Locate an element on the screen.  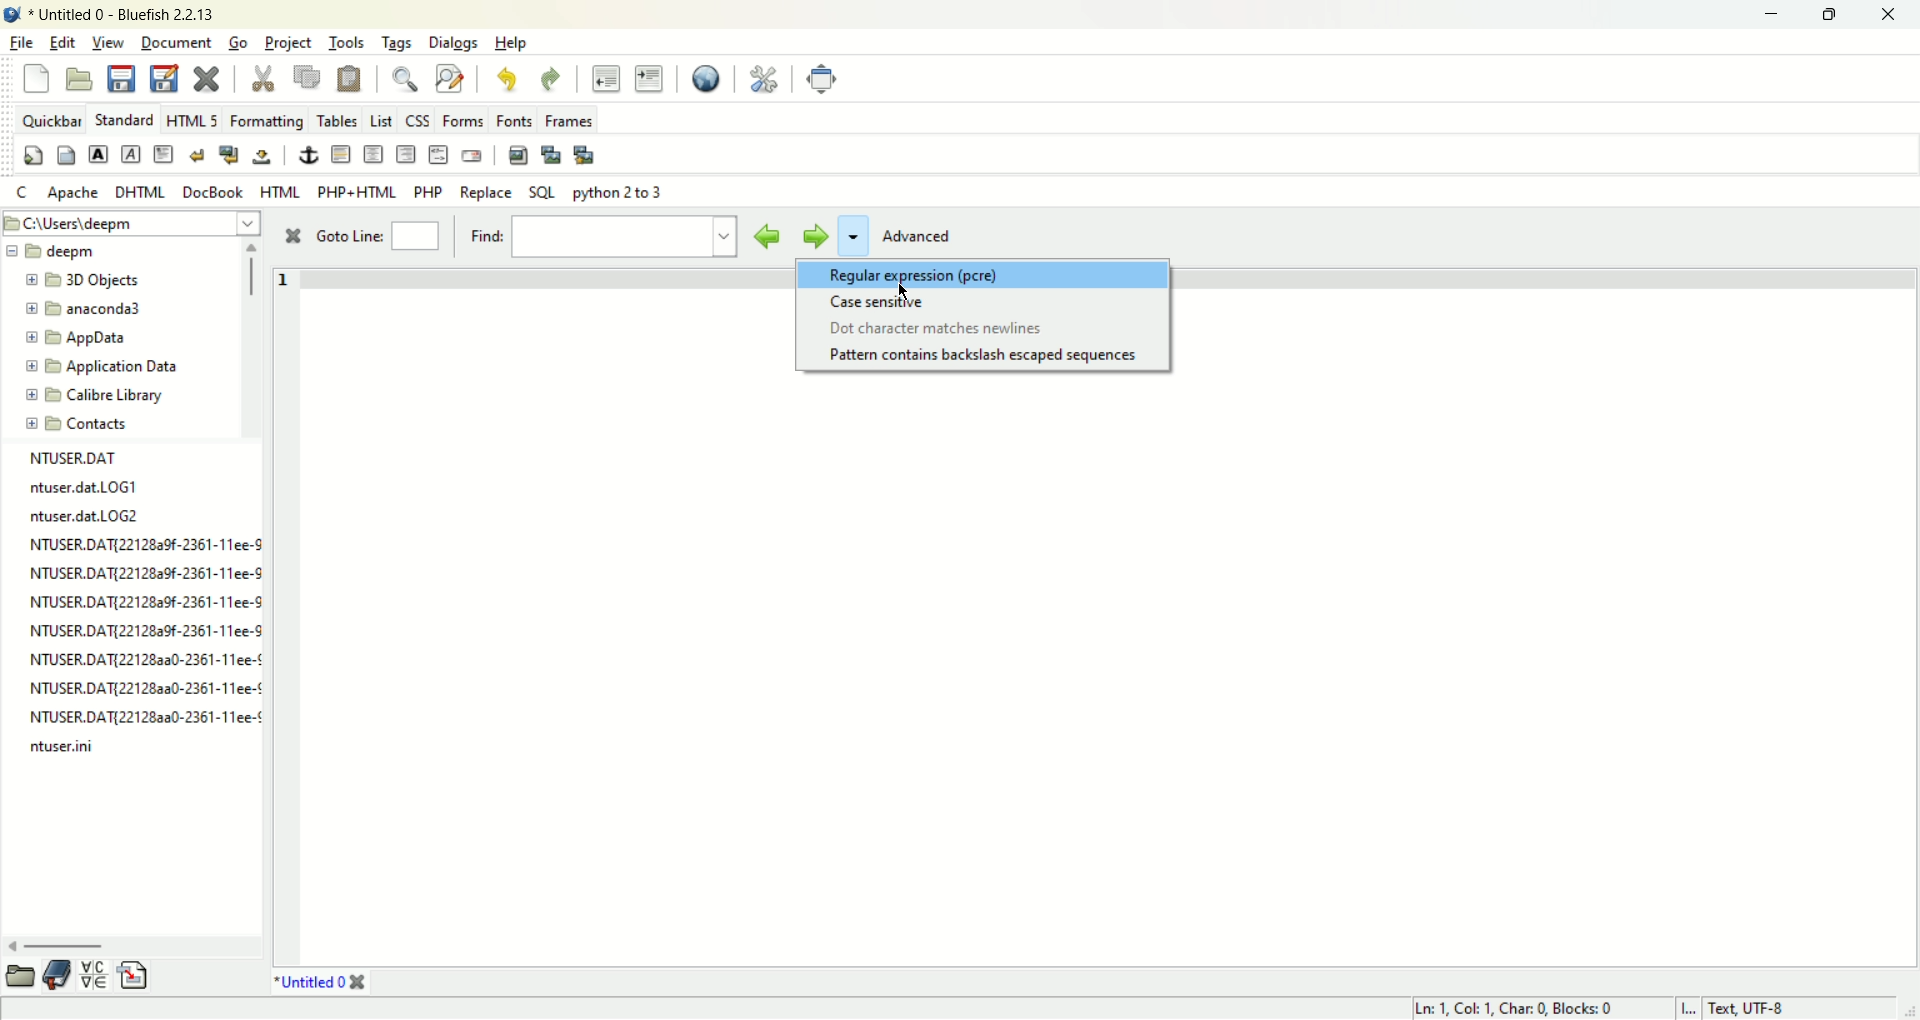
more options is located at coordinates (851, 239).